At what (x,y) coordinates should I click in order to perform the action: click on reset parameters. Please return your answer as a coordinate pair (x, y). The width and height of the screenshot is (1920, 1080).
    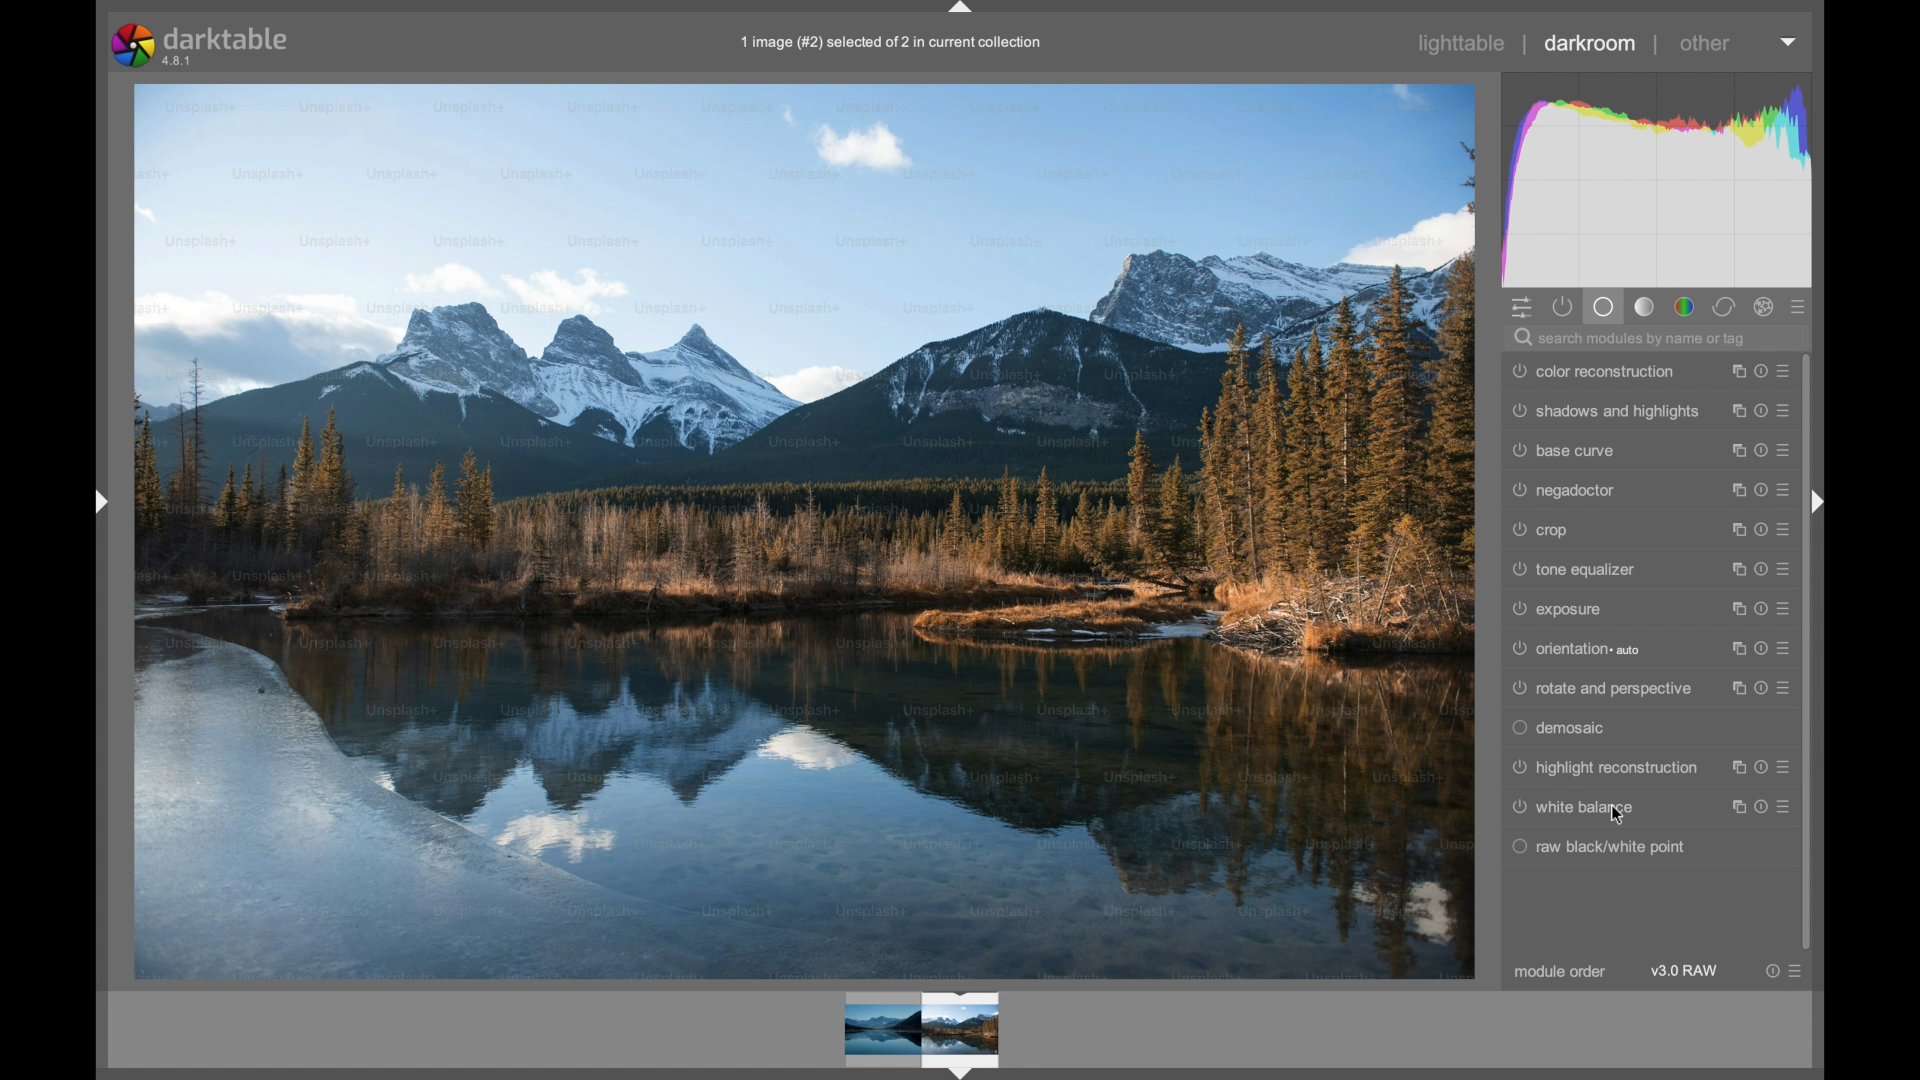
    Looking at the image, I should click on (1762, 766).